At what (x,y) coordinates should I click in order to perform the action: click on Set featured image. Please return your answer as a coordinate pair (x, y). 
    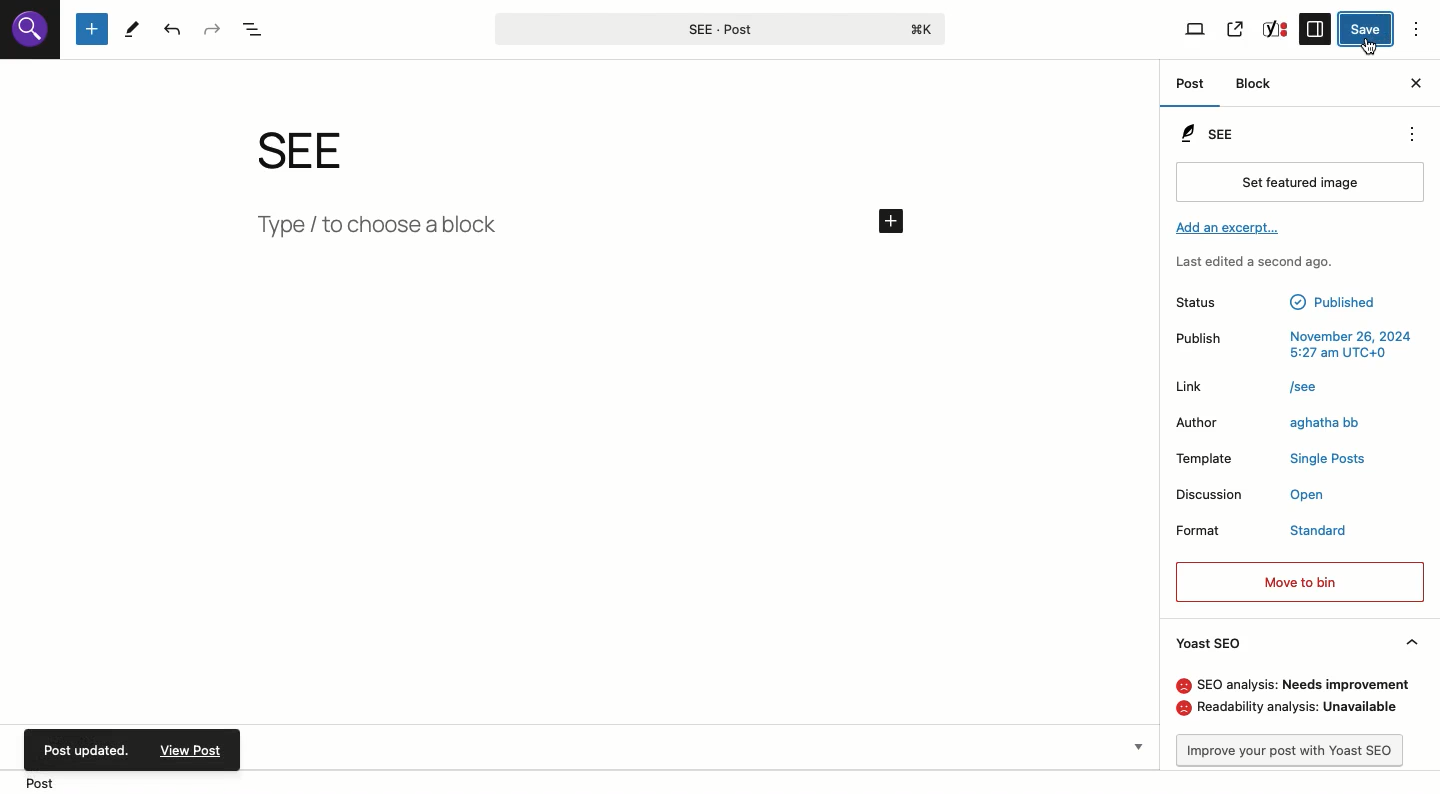
    Looking at the image, I should click on (1299, 184).